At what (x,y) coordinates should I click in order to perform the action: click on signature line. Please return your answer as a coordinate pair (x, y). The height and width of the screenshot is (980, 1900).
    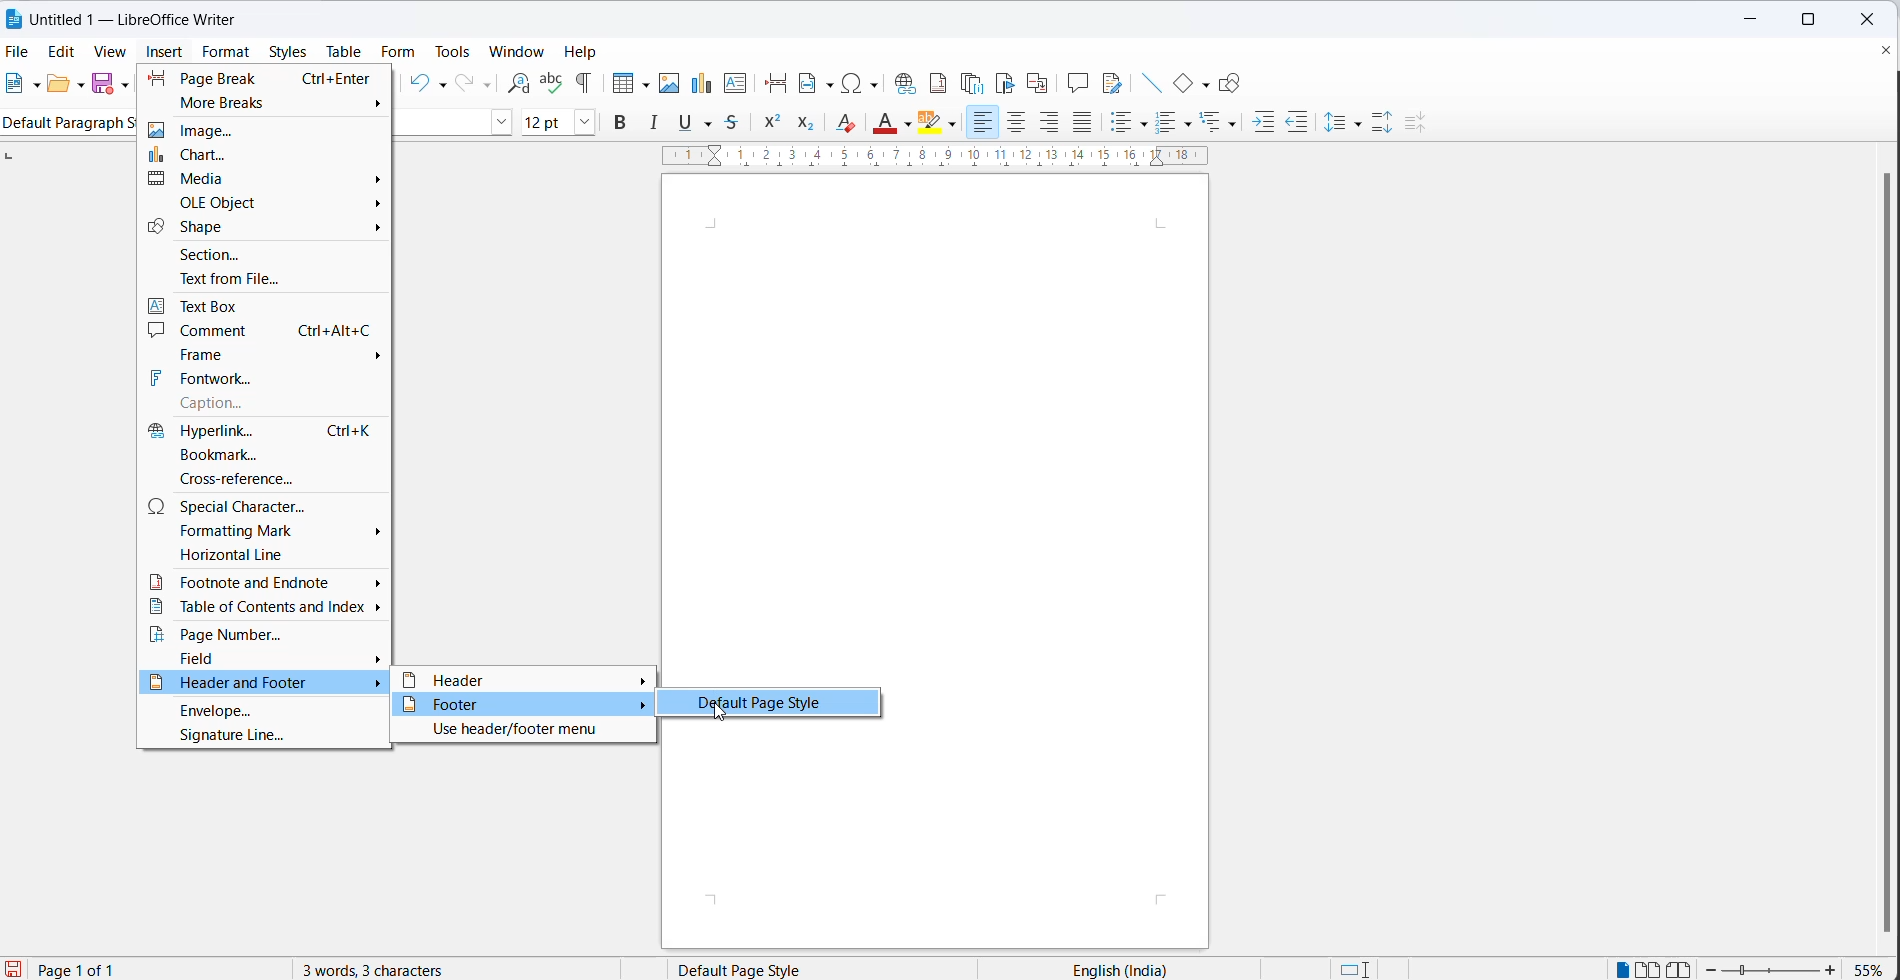
    Looking at the image, I should click on (262, 737).